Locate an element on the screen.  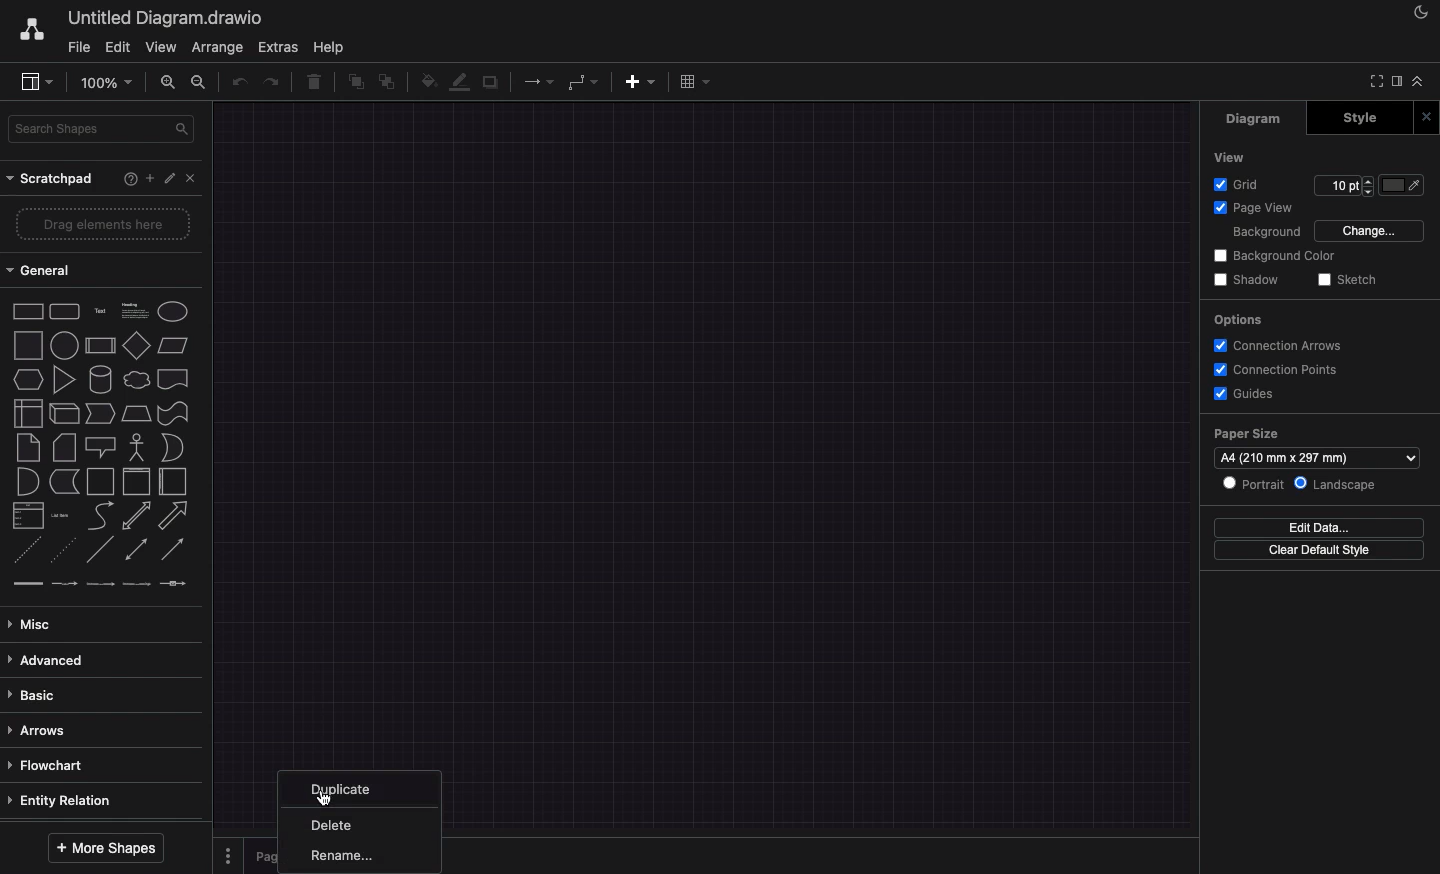
to back is located at coordinates (387, 83).